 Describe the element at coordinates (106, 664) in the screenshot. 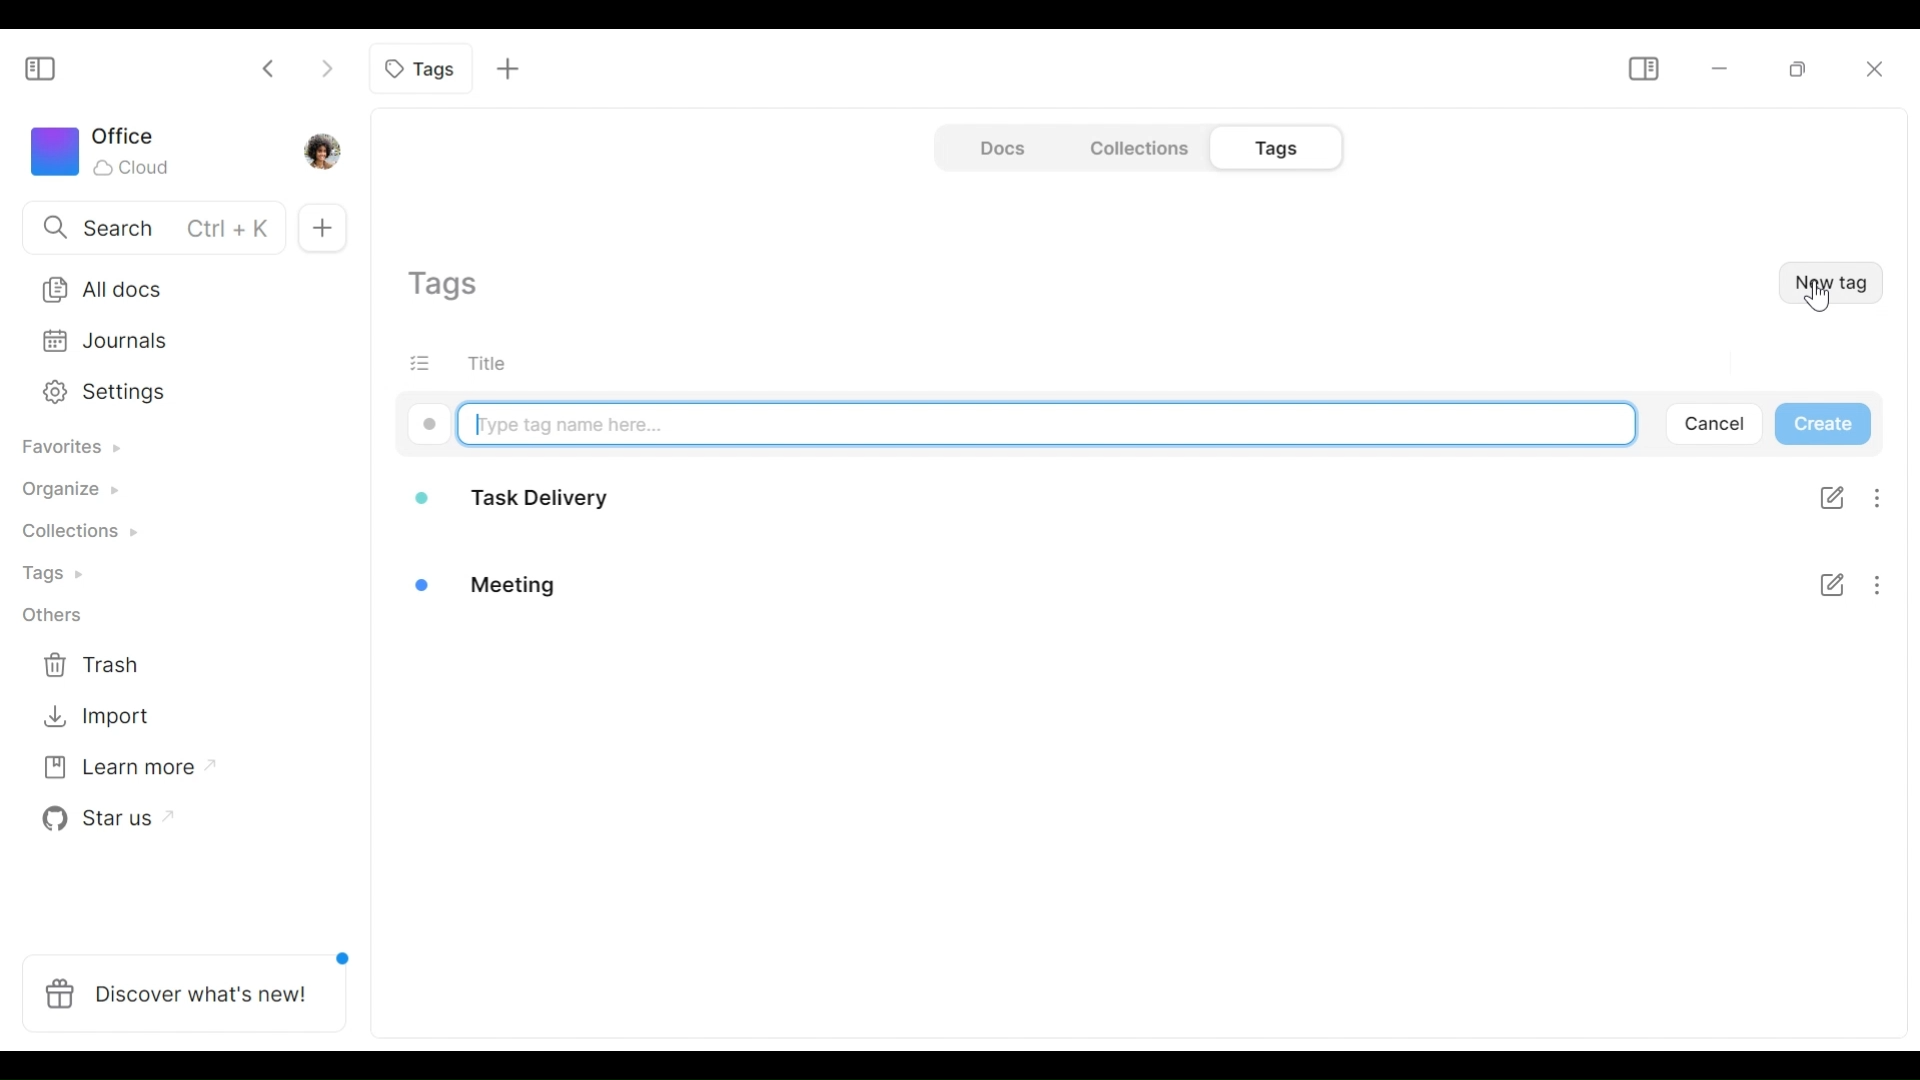

I see `Trash` at that location.